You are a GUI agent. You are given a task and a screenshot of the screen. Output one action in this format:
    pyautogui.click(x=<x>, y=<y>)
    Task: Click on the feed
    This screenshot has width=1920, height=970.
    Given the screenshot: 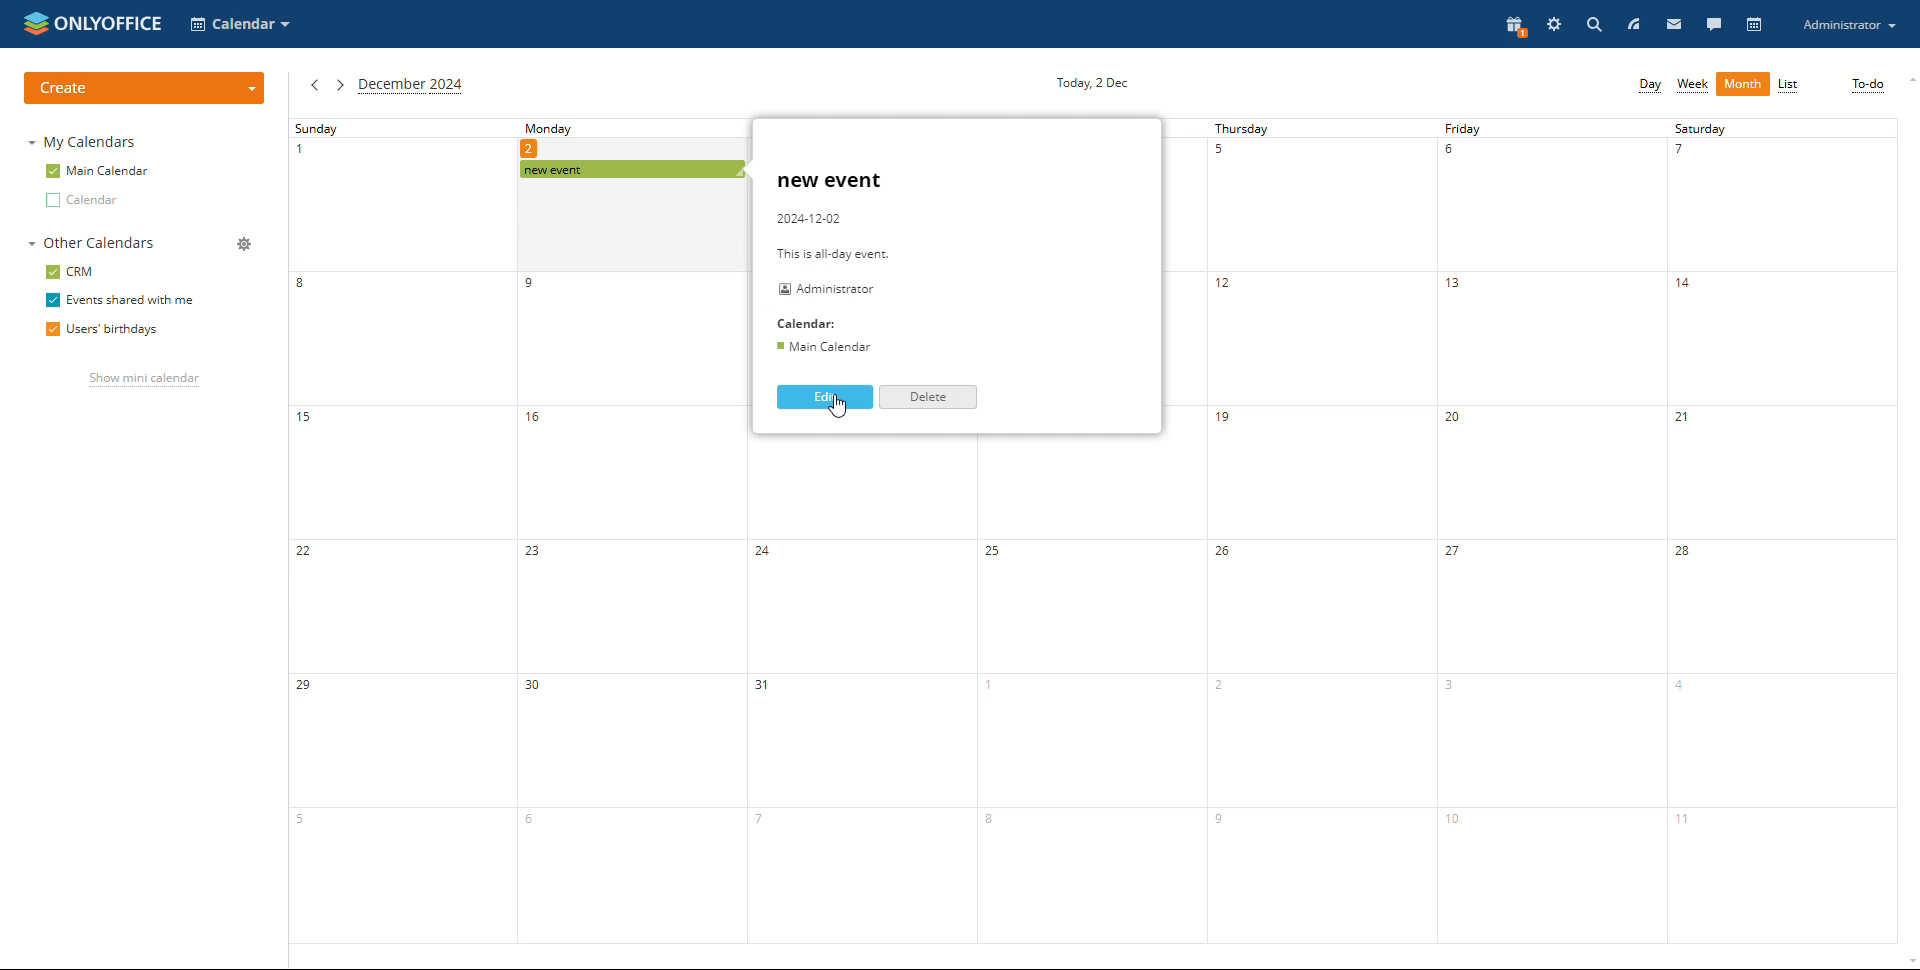 What is the action you would take?
    pyautogui.click(x=1634, y=26)
    